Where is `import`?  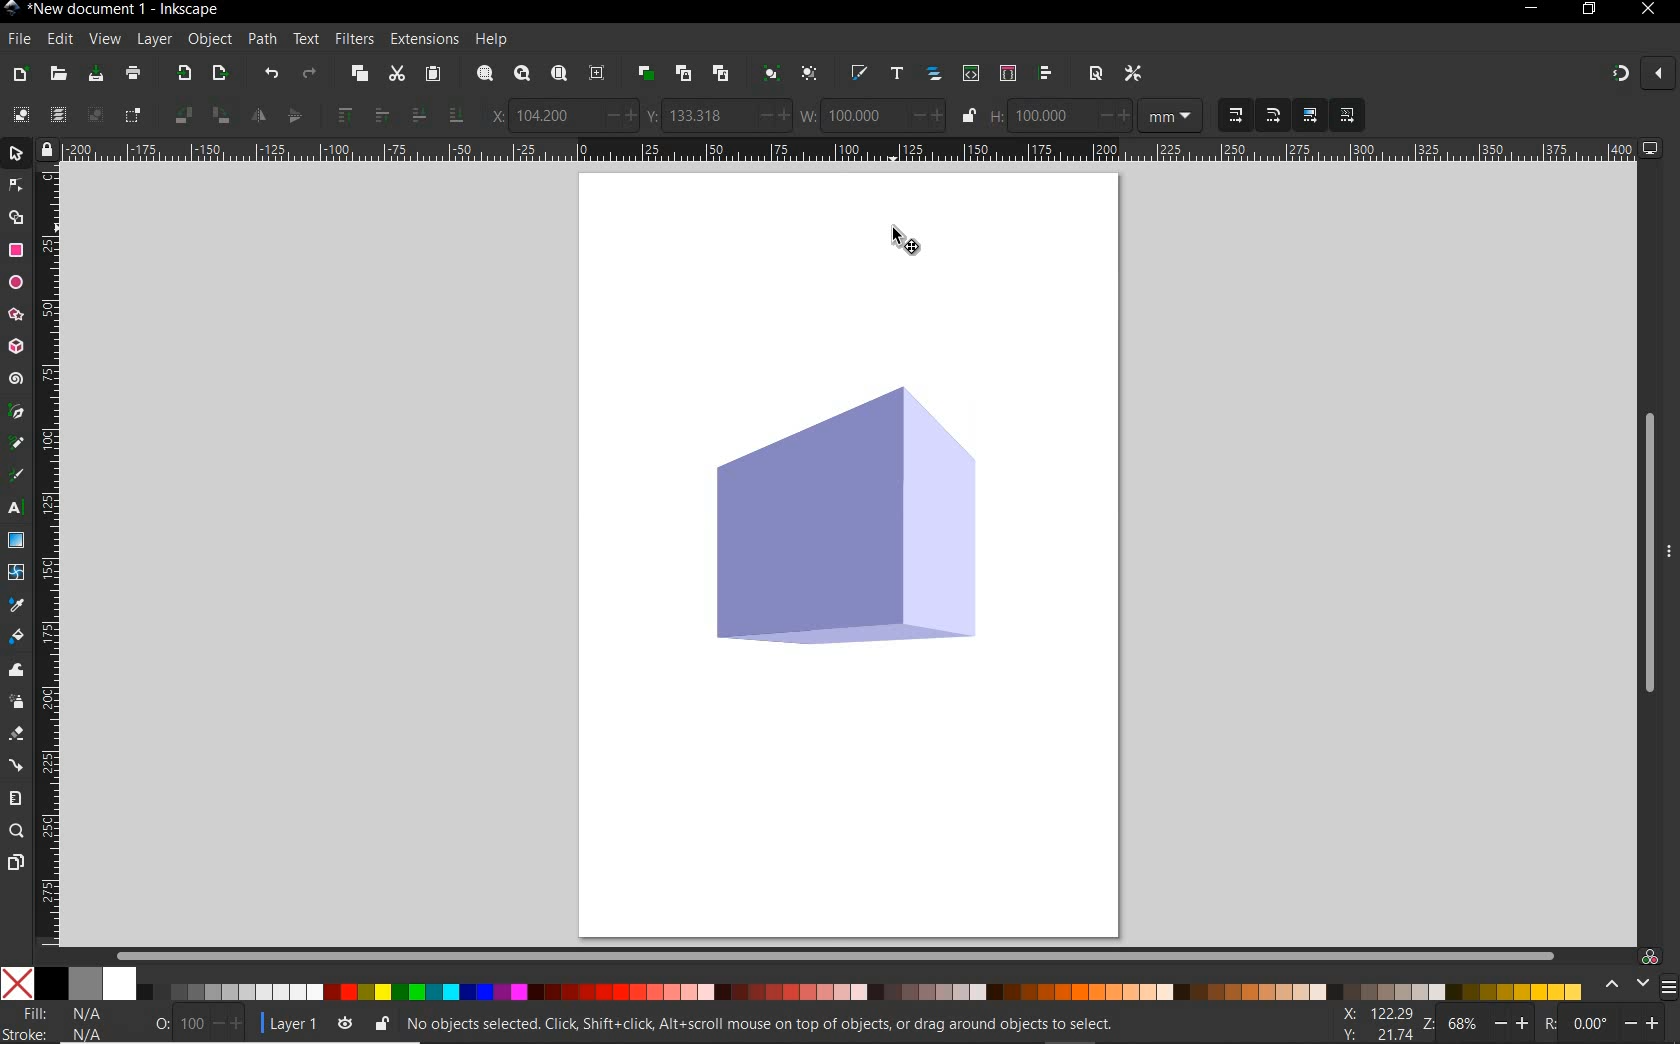 import is located at coordinates (183, 73).